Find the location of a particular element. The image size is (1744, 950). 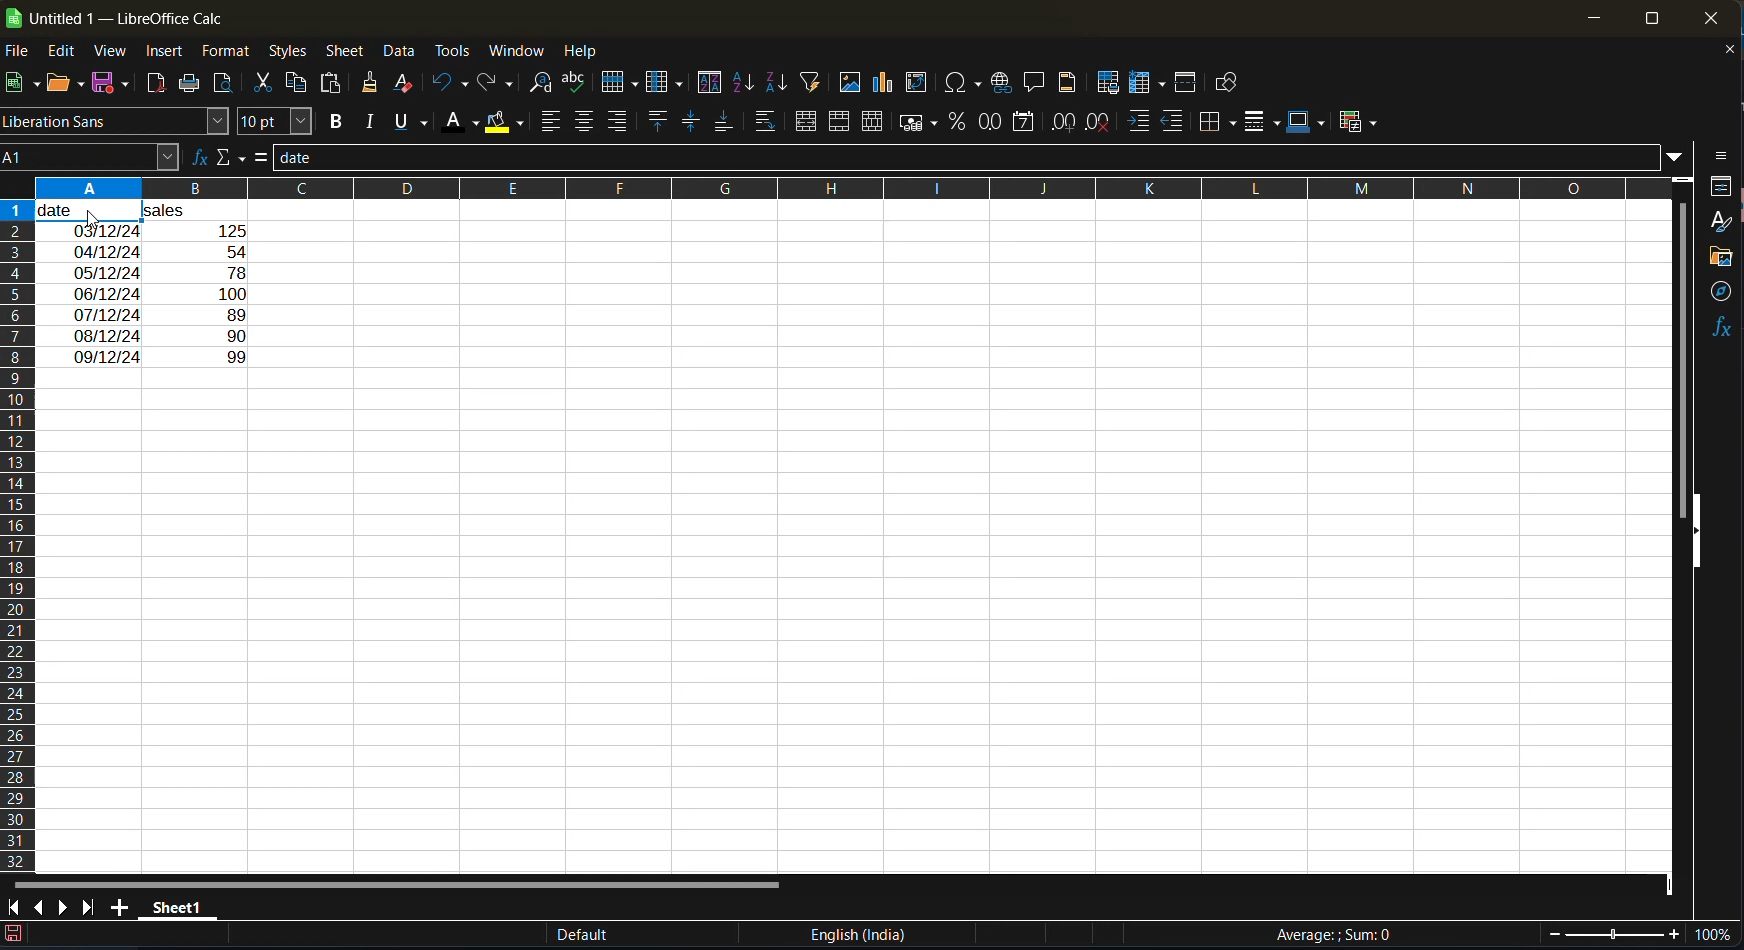

row is located at coordinates (621, 85).